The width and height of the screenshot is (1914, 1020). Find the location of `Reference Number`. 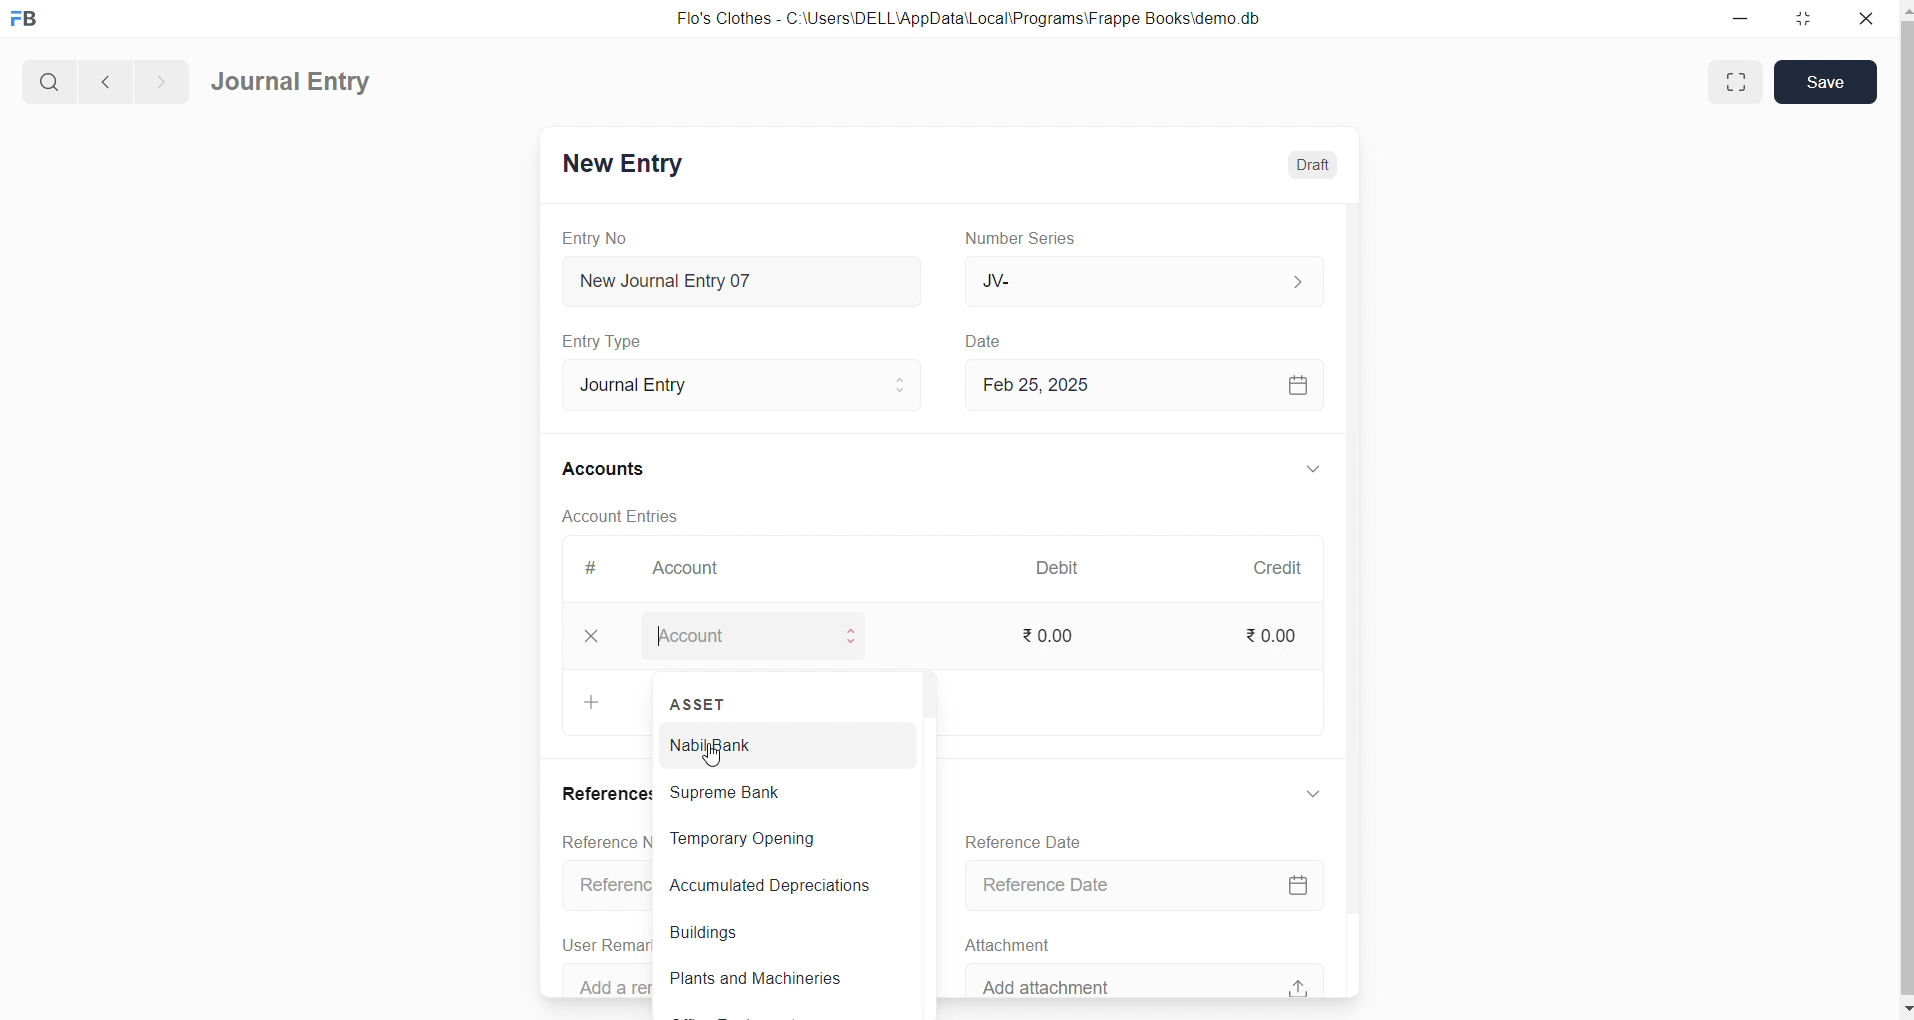

Reference Number is located at coordinates (612, 889).